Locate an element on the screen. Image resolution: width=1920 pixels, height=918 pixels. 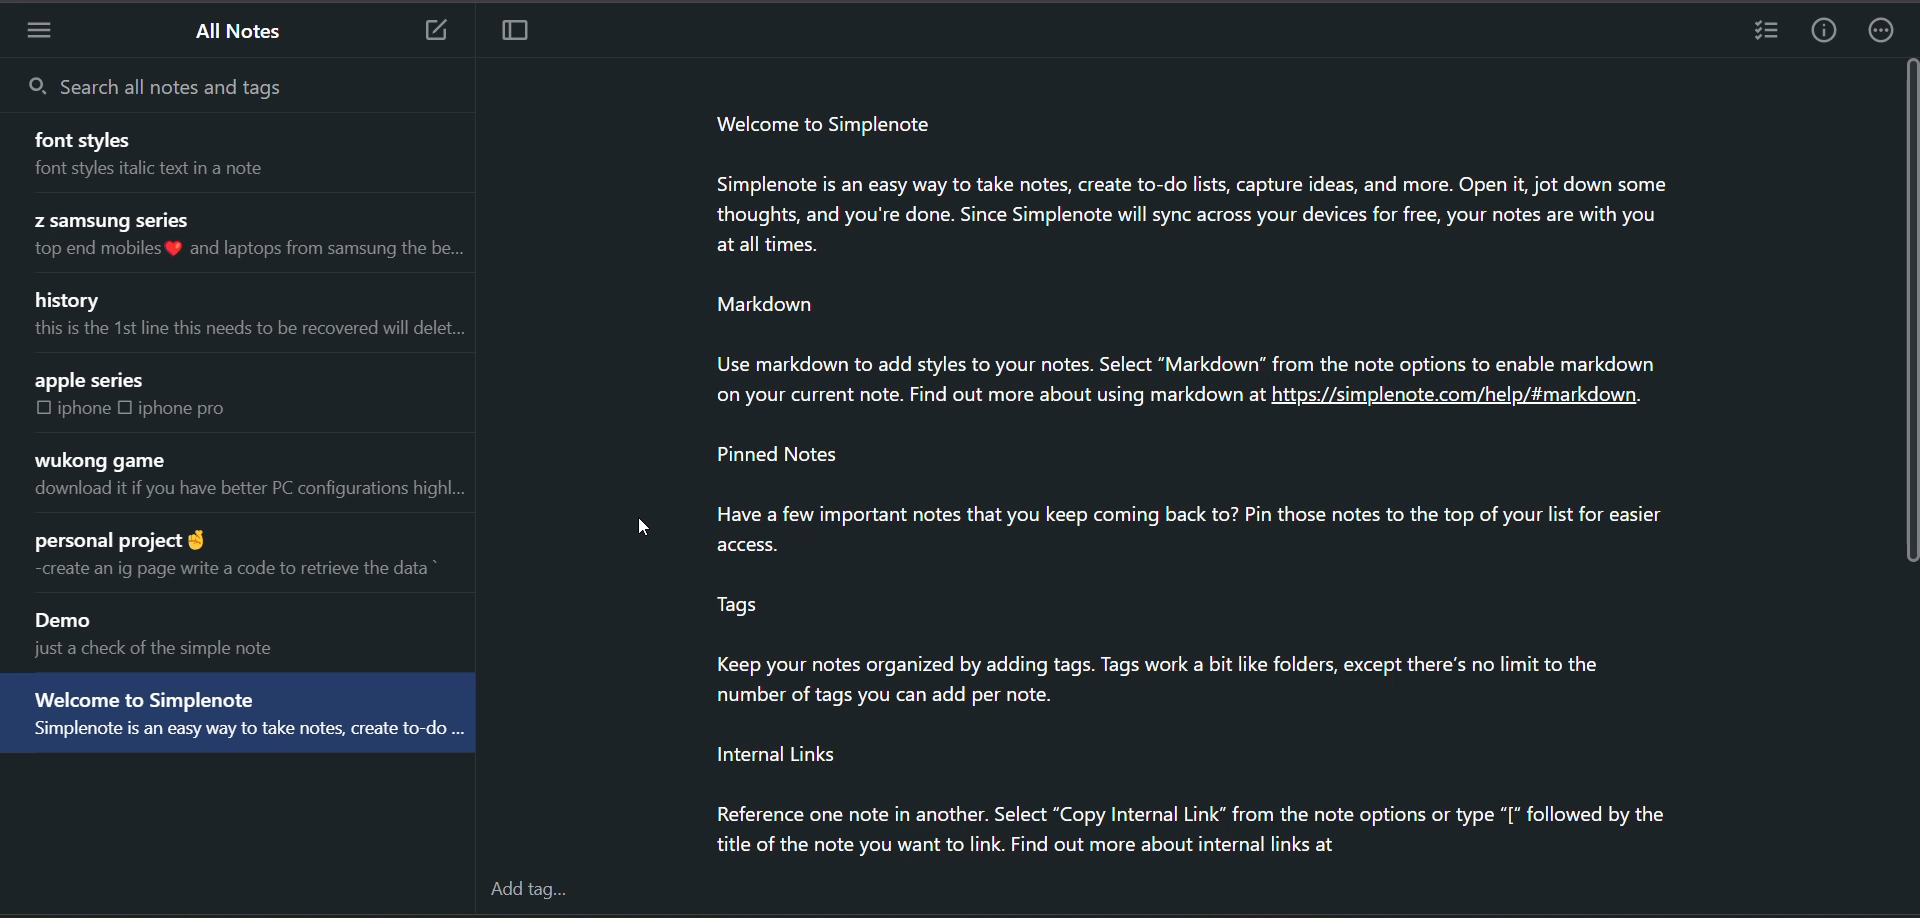
font styles is located at coordinates (88, 138).